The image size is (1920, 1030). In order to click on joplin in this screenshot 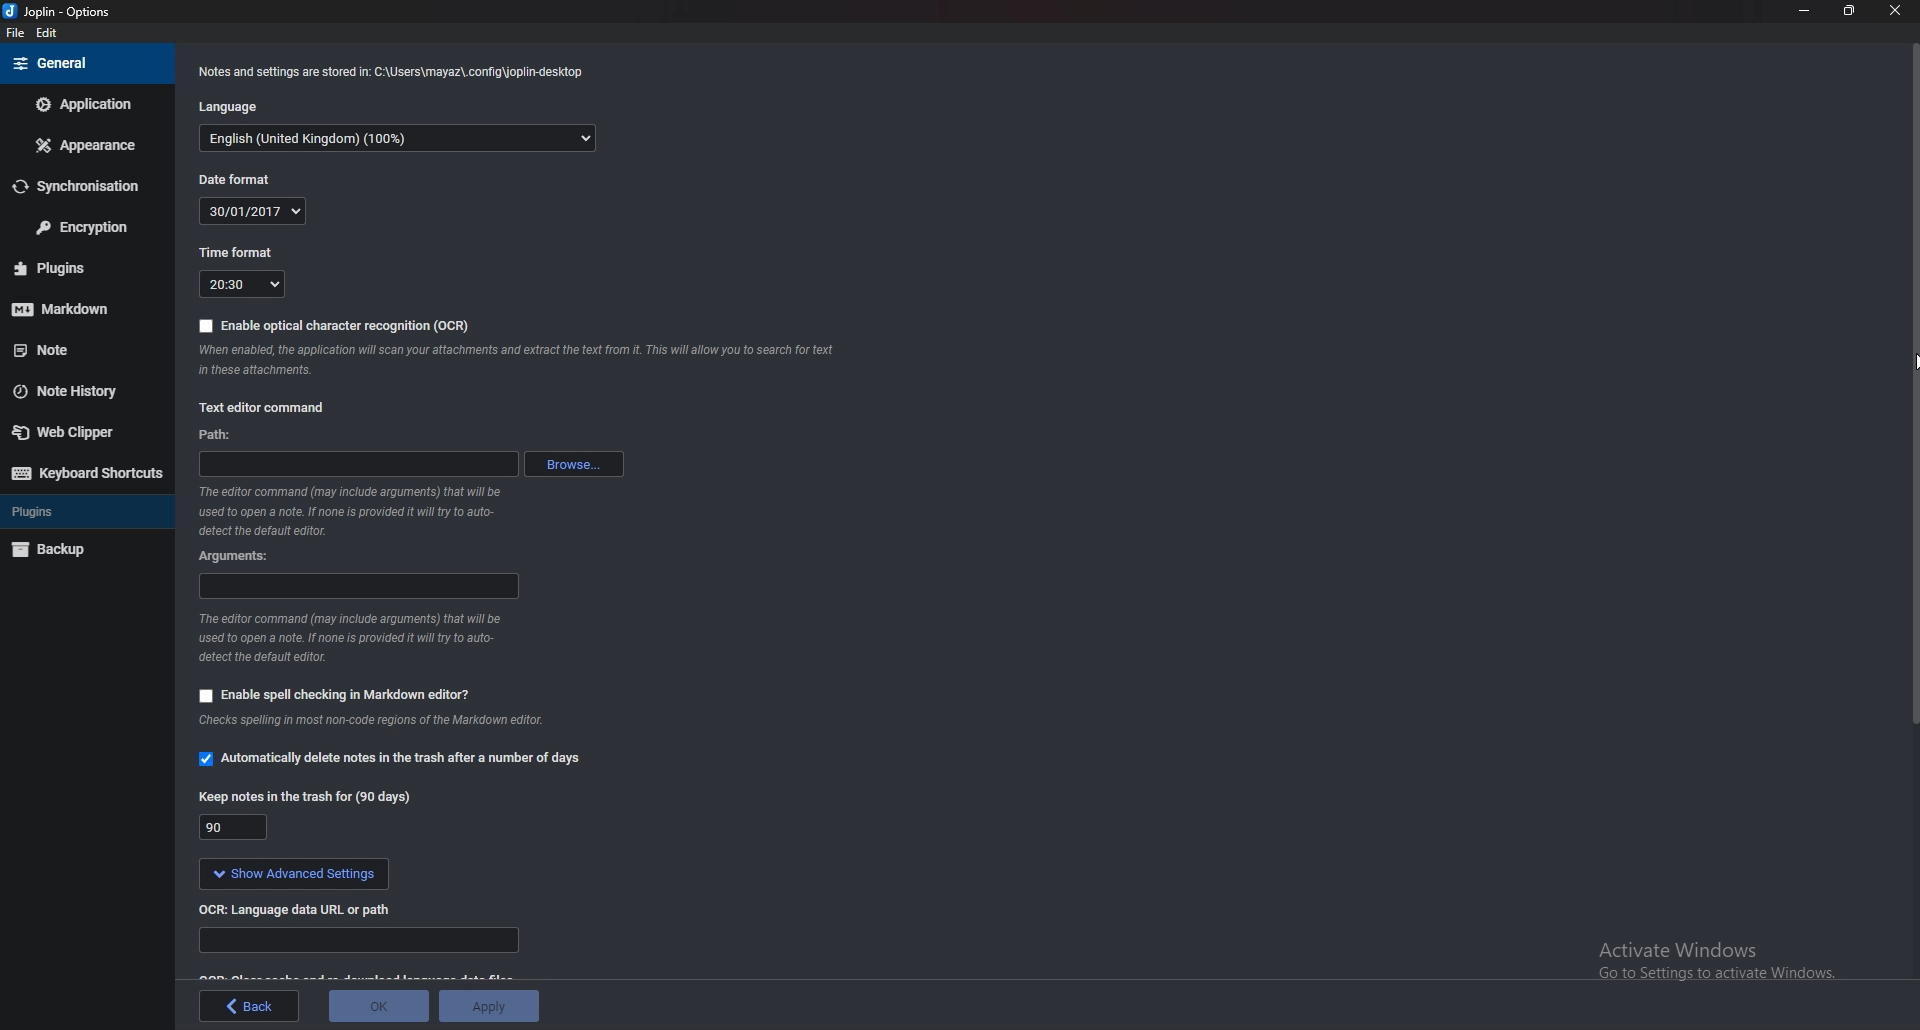, I will do `click(65, 12)`.